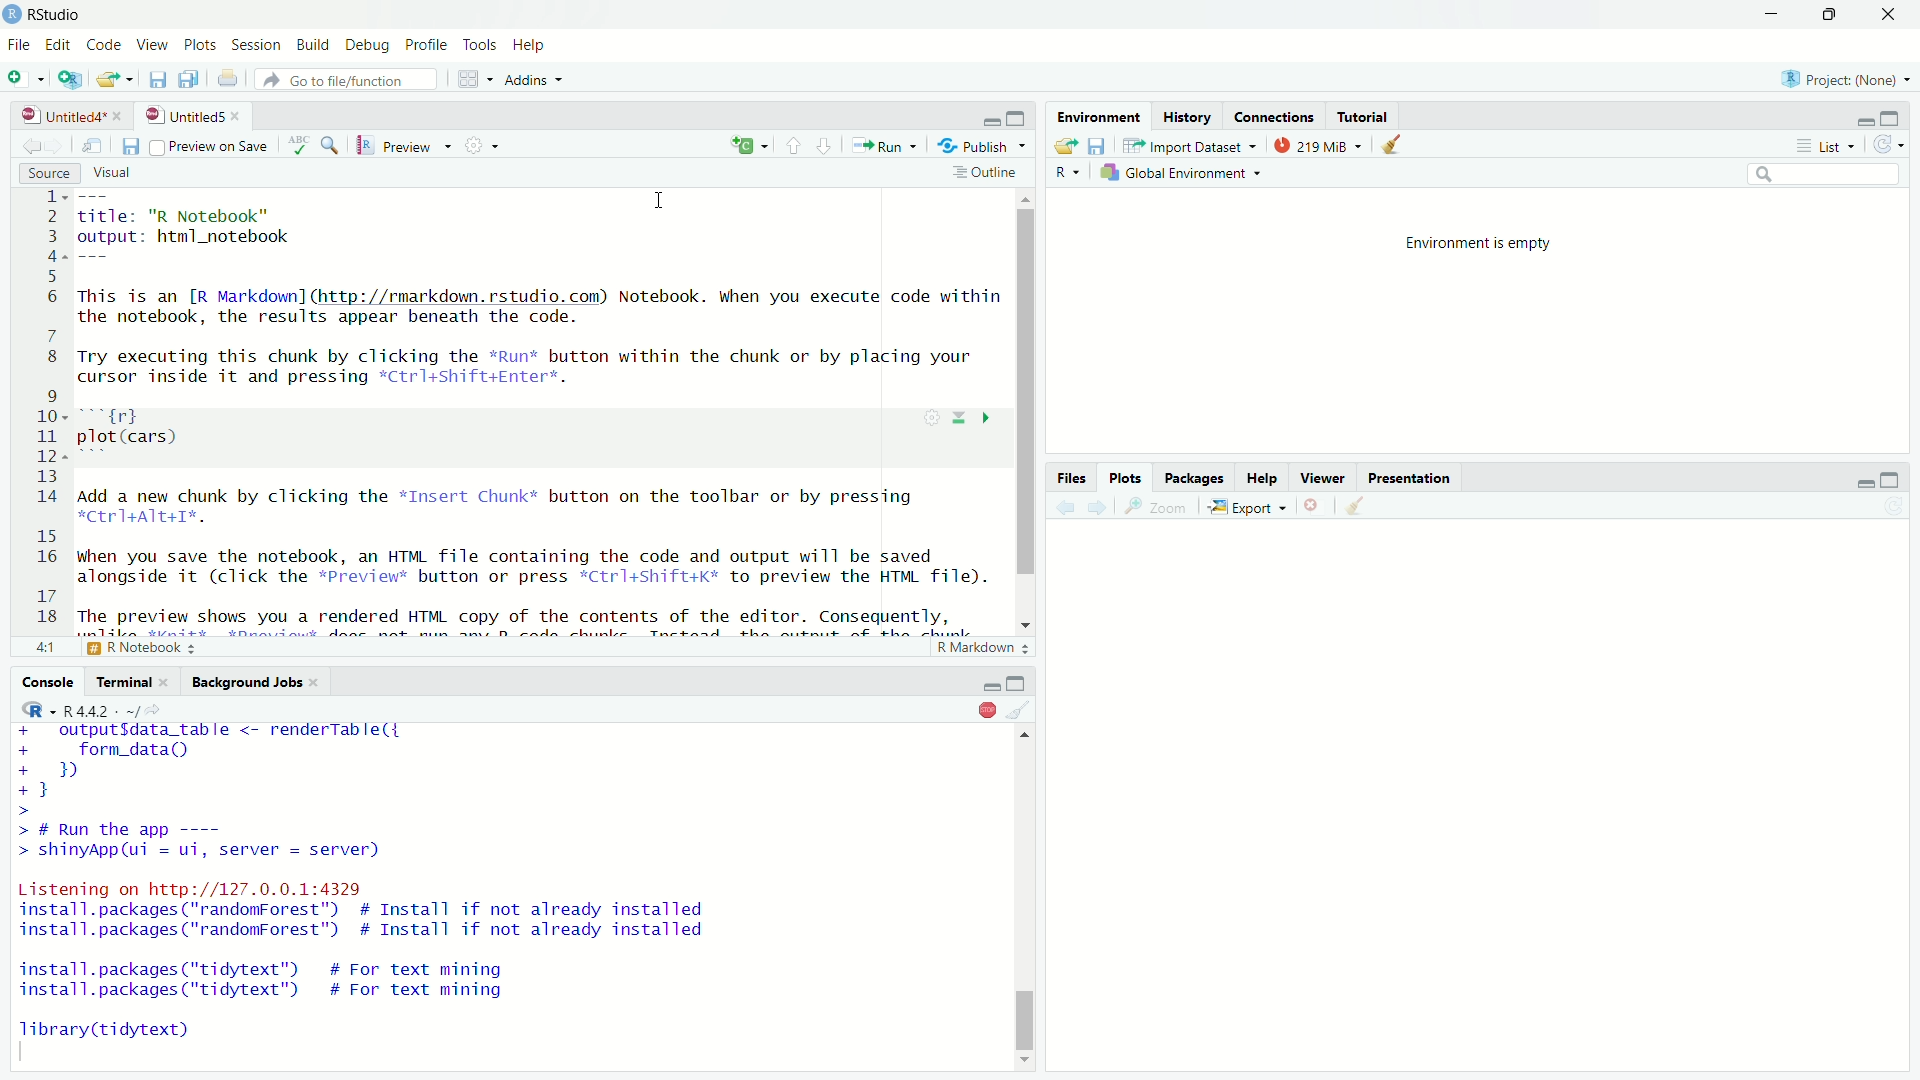  What do you see at coordinates (153, 45) in the screenshot?
I see `View` at bounding box center [153, 45].